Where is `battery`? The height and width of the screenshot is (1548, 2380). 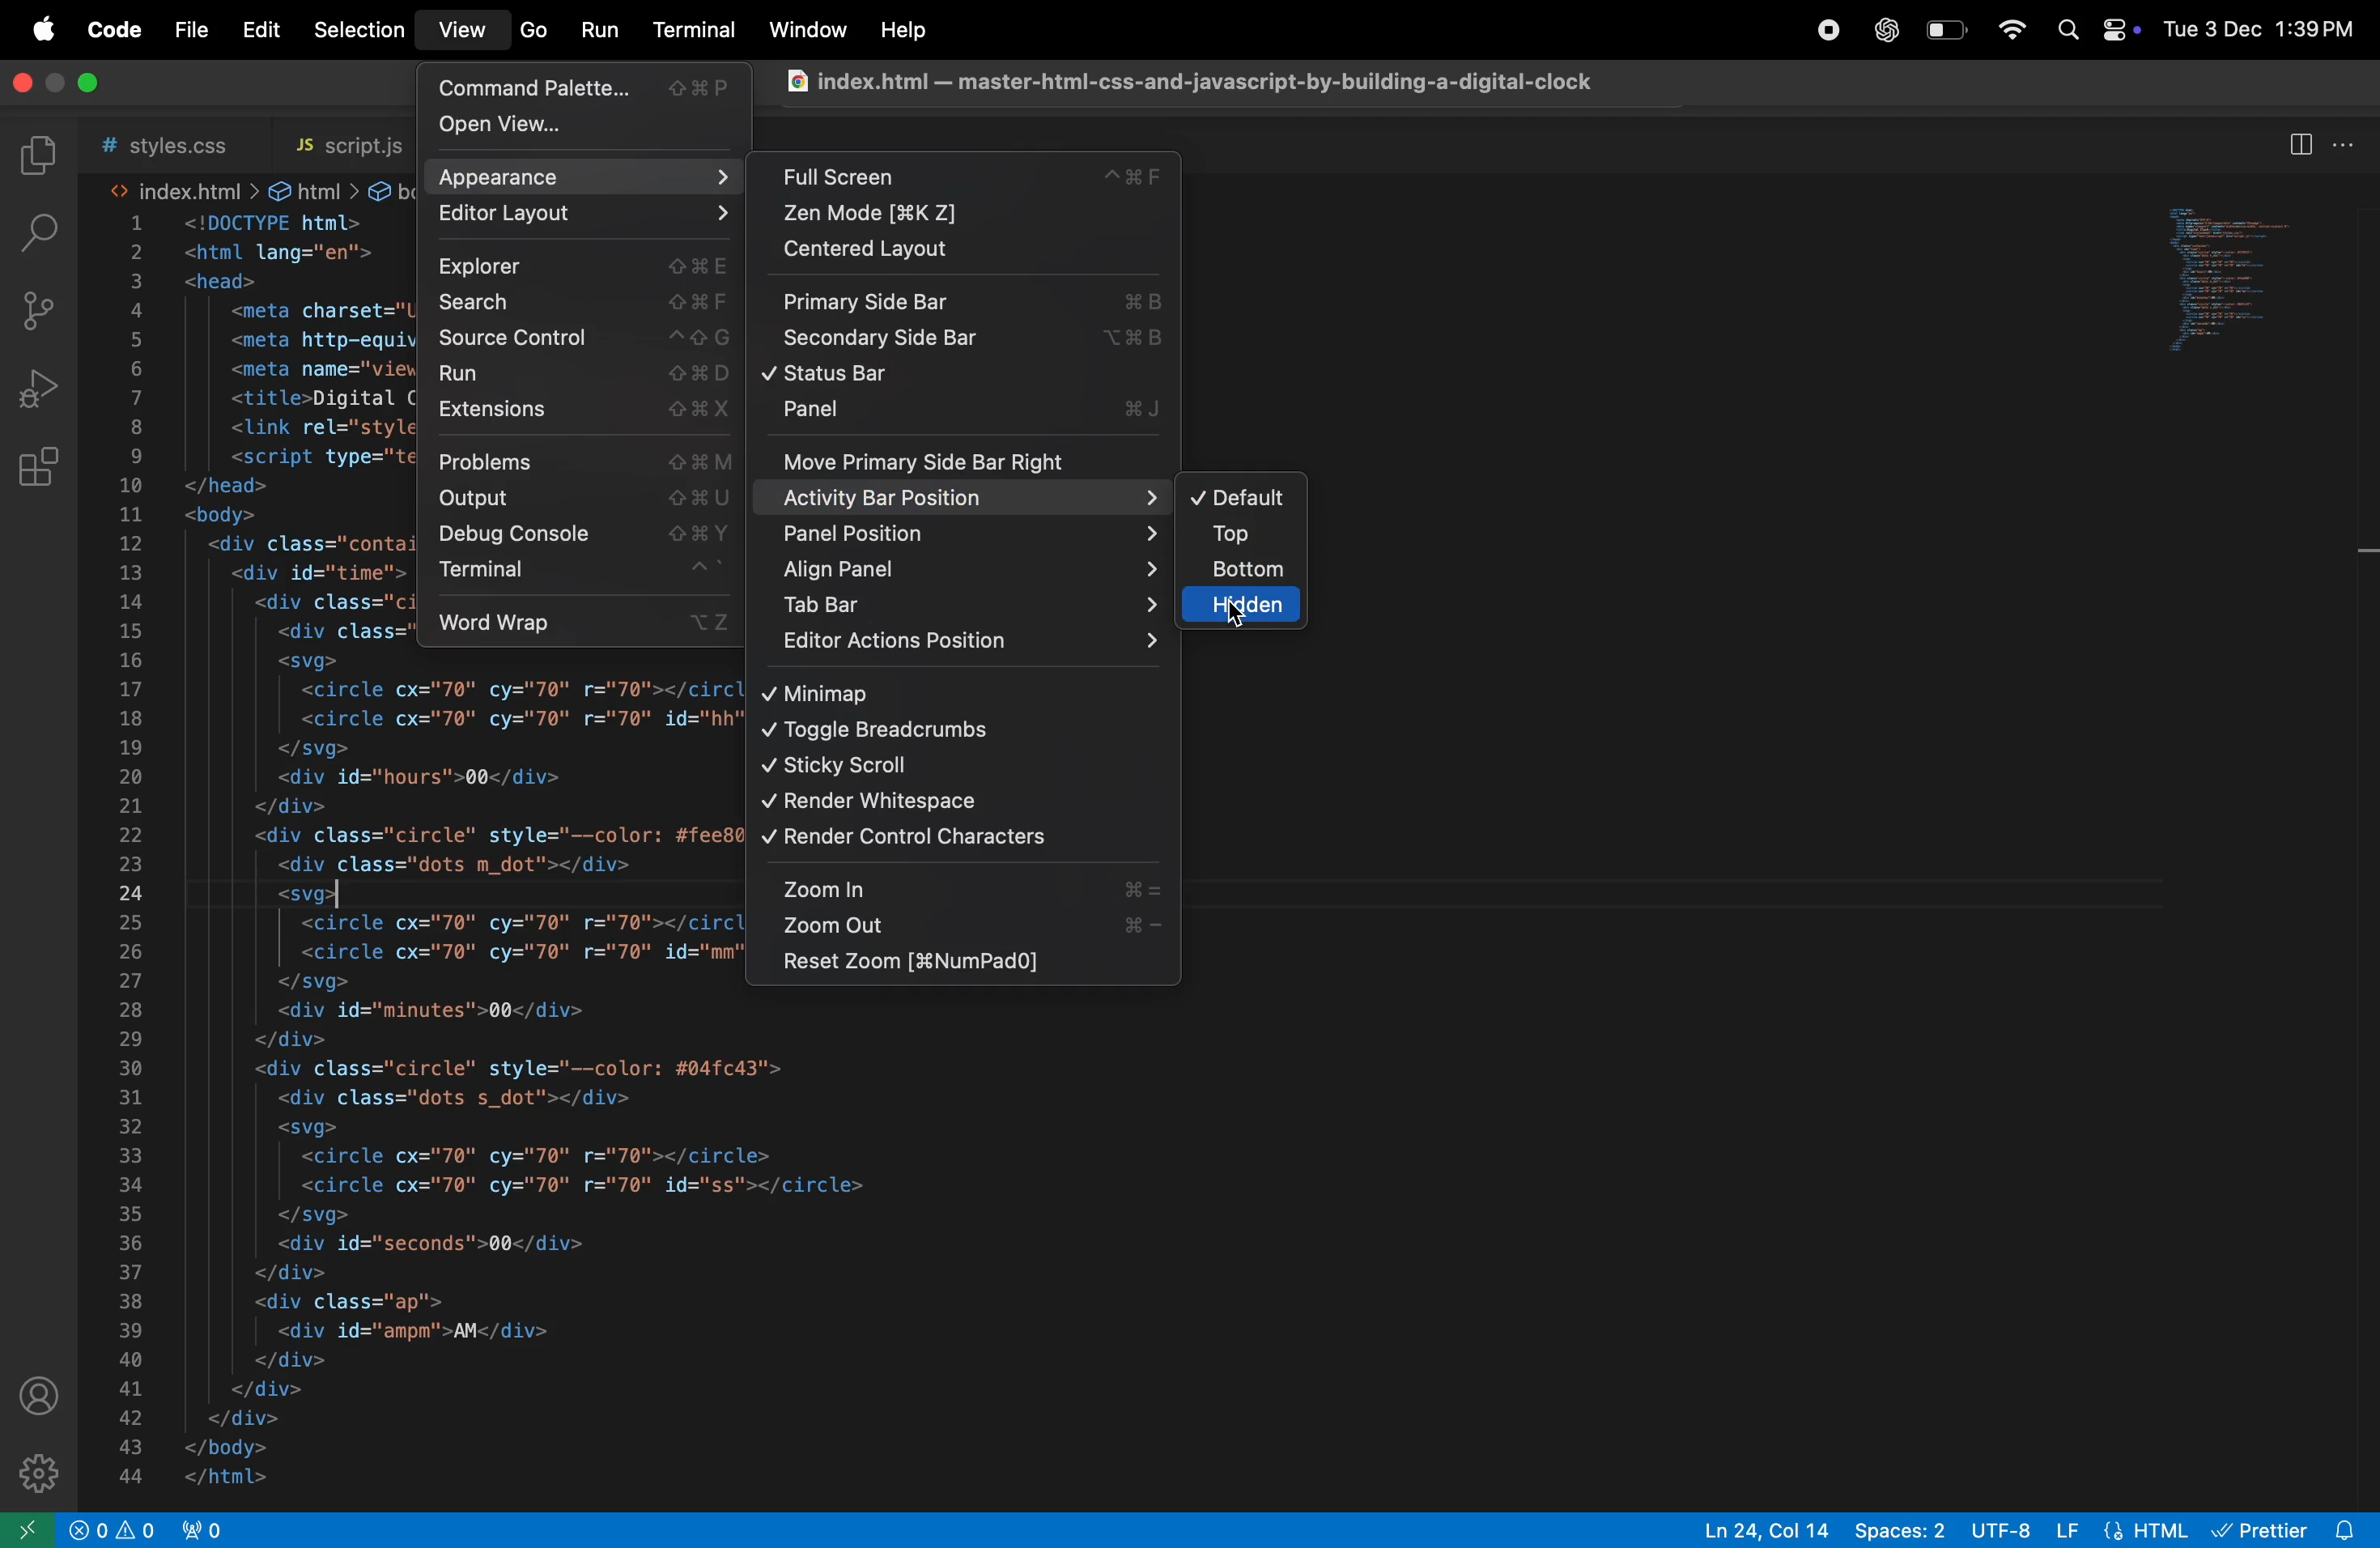 battery is located at coordinates (1948, 33).